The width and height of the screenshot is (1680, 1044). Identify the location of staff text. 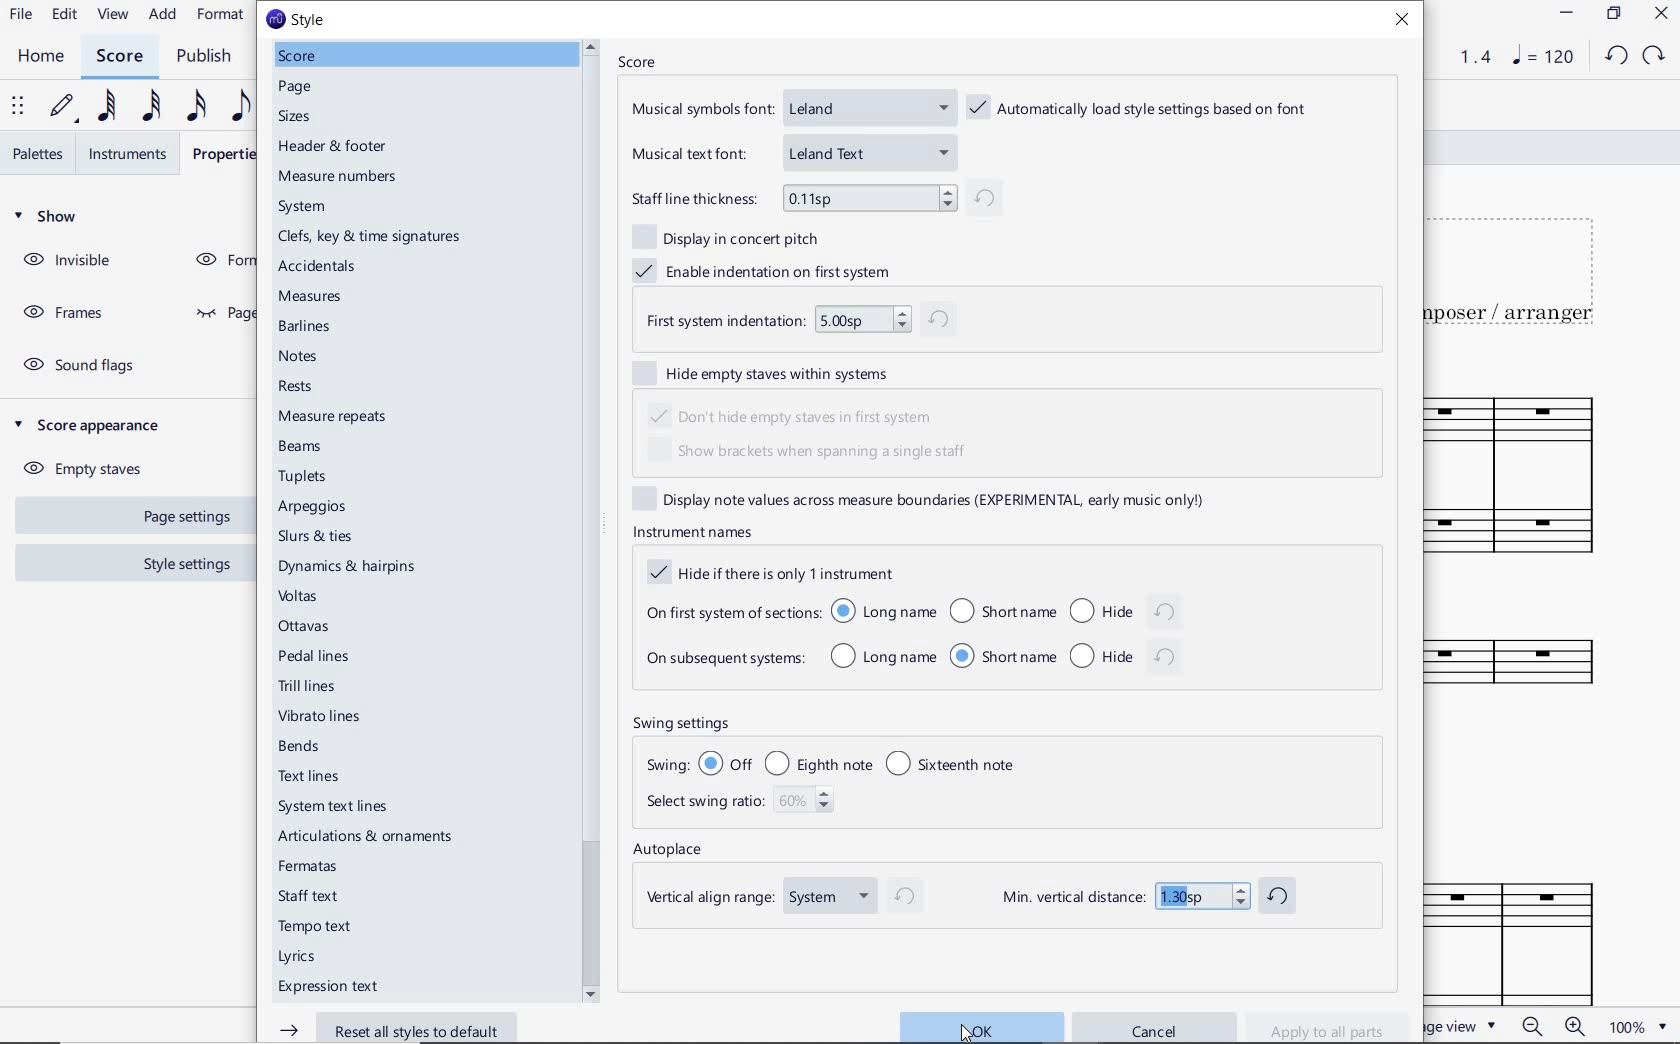
(310, 897).